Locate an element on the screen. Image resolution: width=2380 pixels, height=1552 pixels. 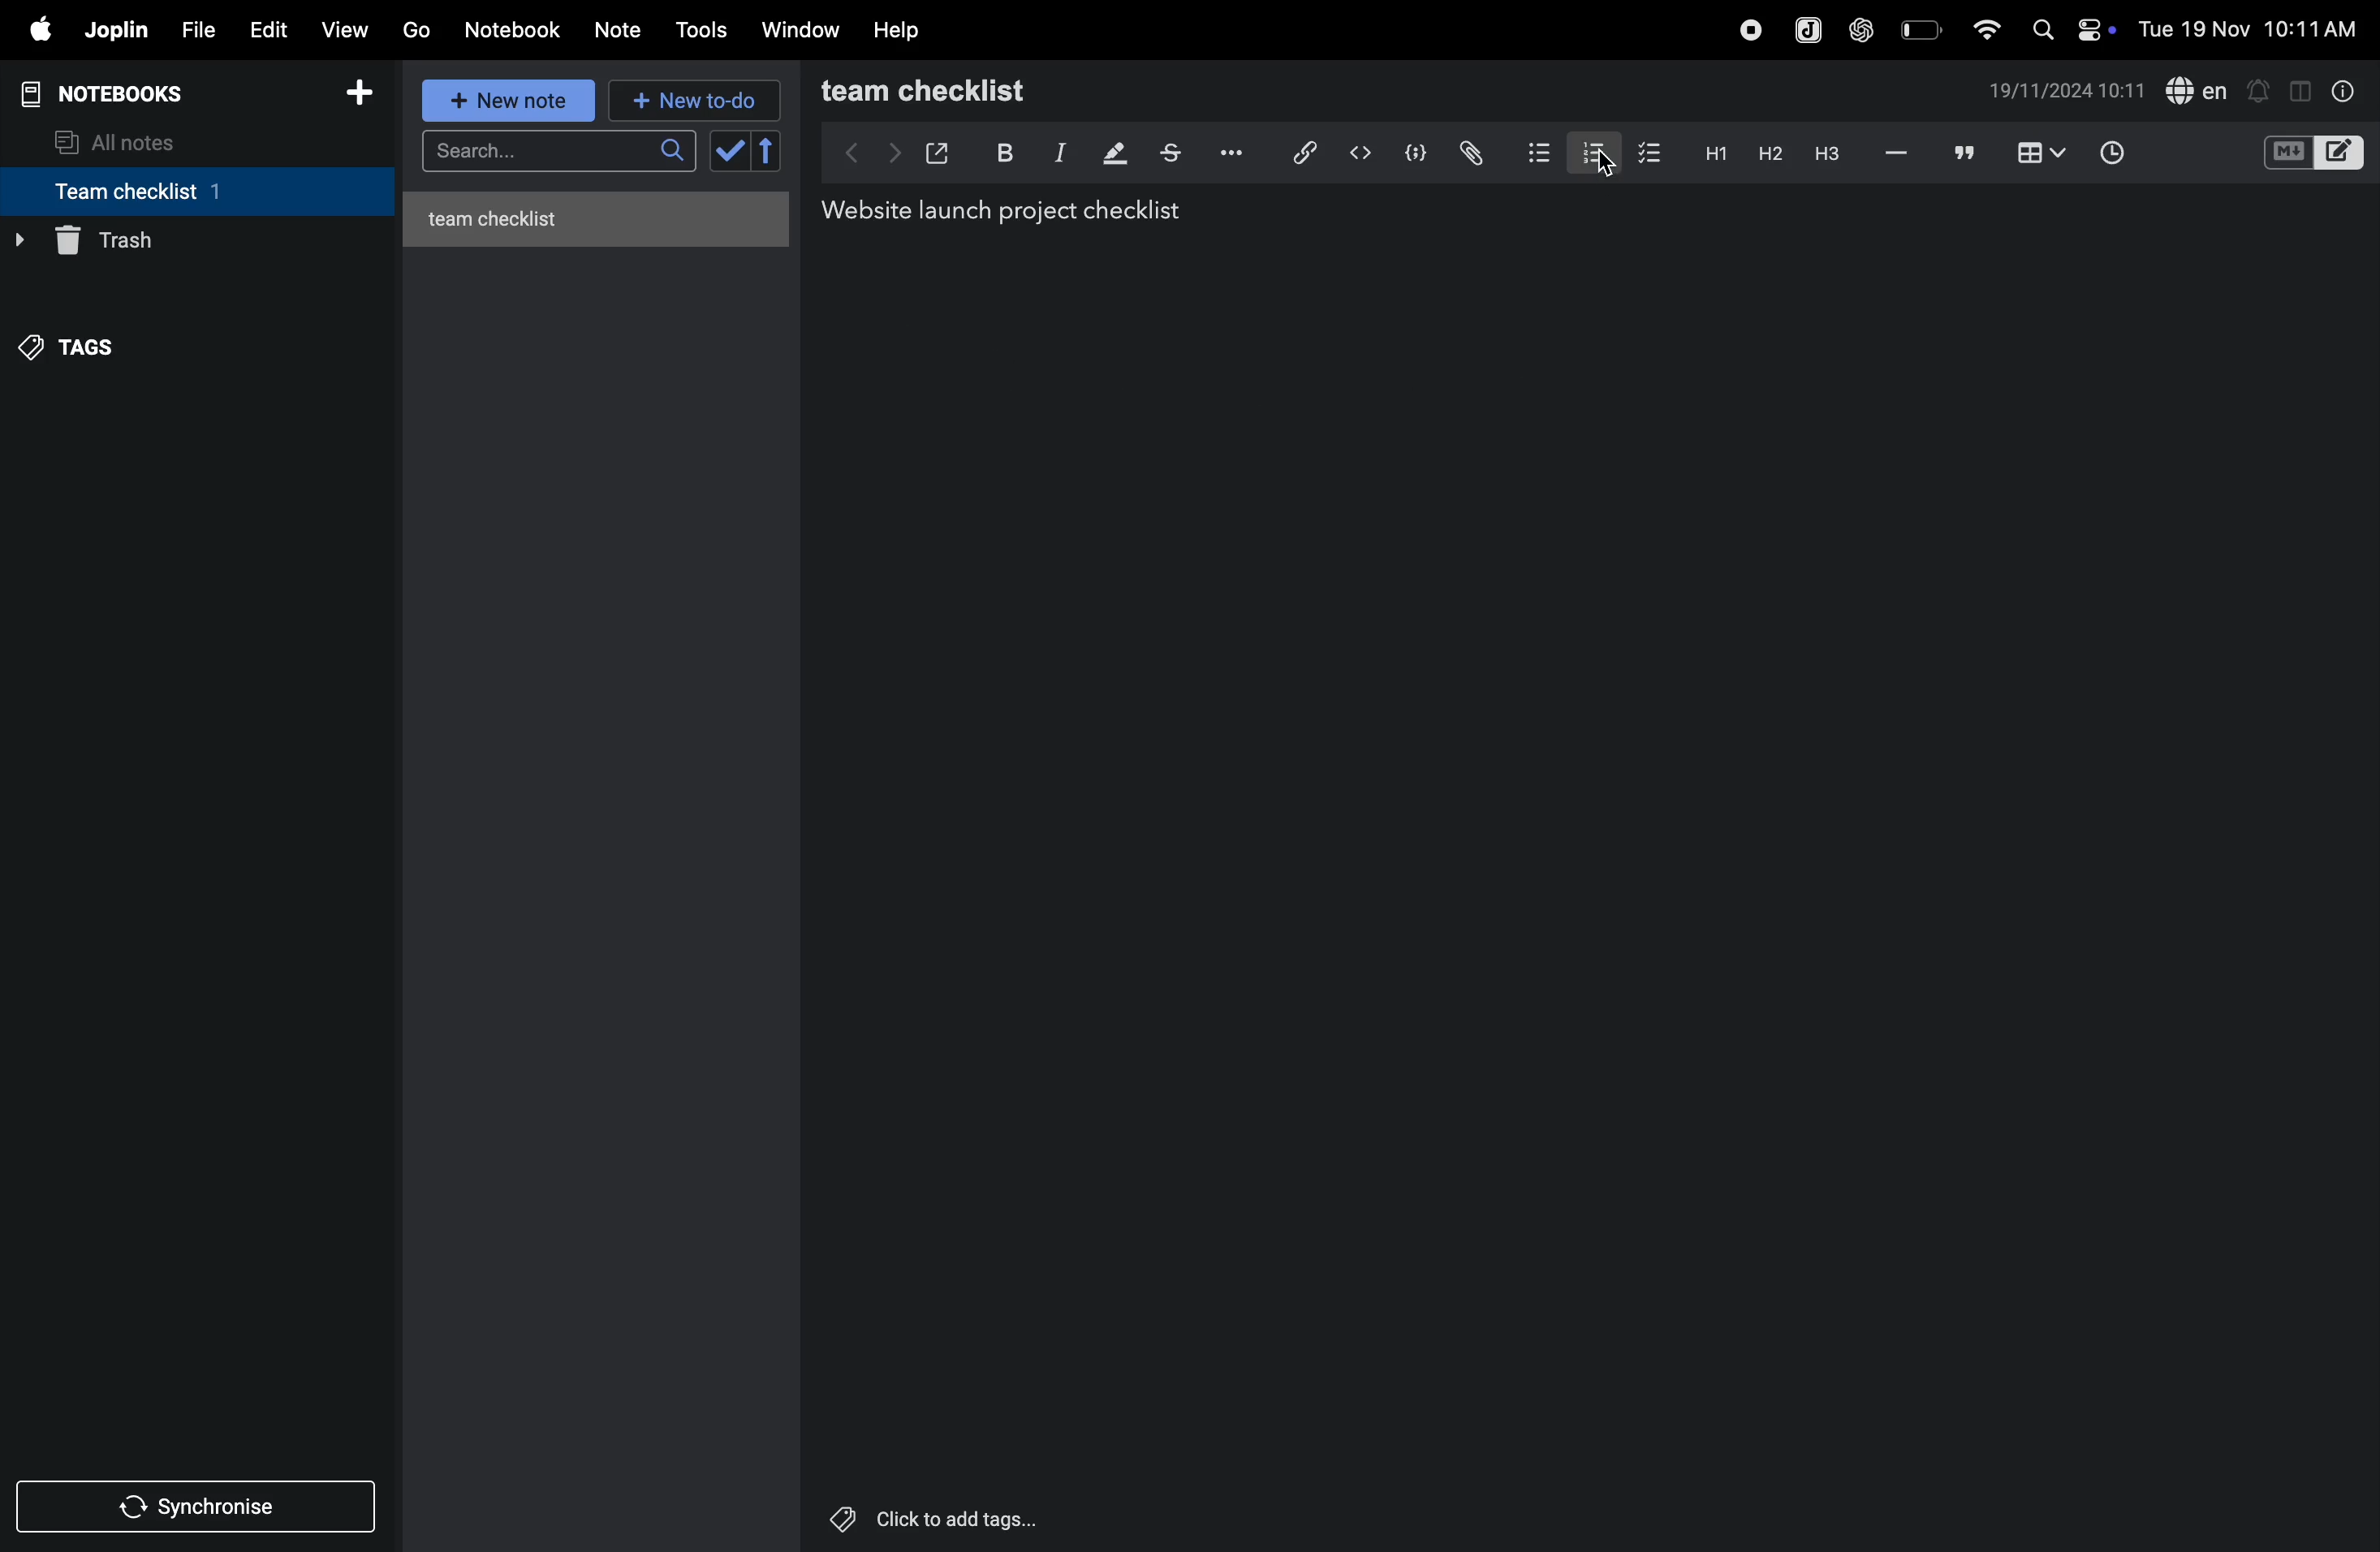
strike through is located at coordinates (1170, 153).